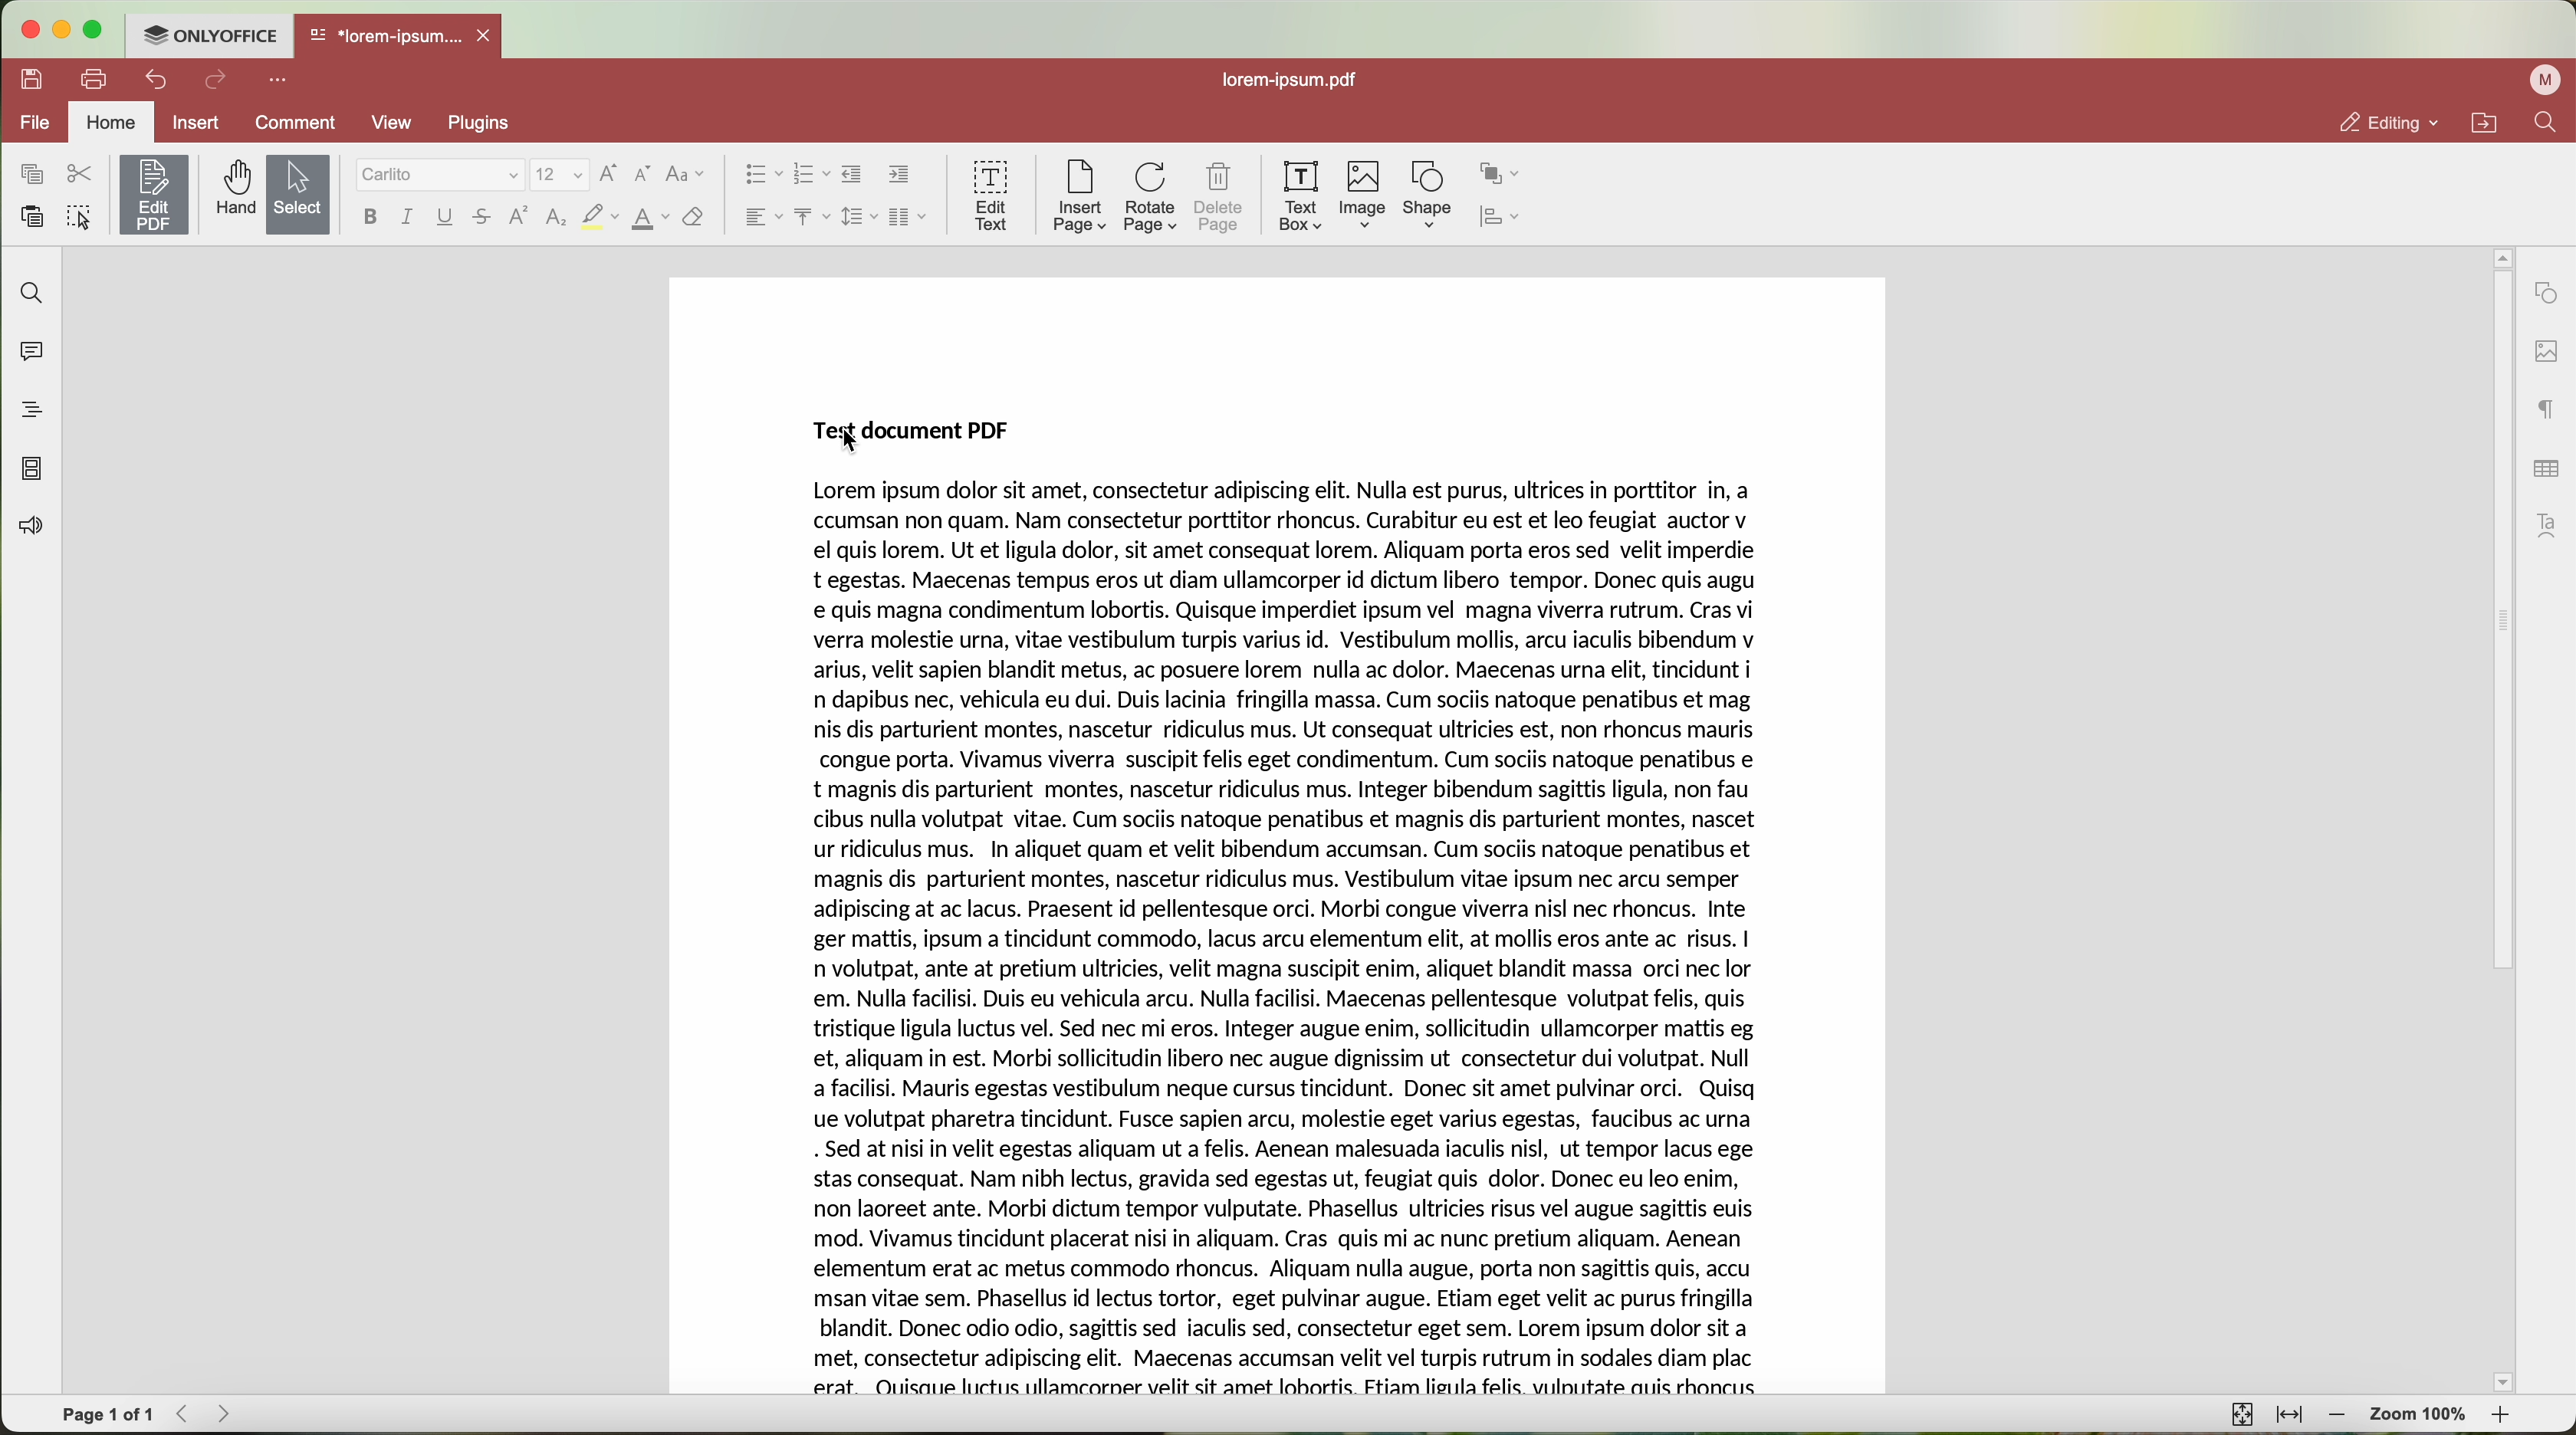 Image resolution: width=2576 pixels, height=1435 pixels. Describe the element at coordinates (485, 218) in the screenshot. I see `strikeout` at that location.